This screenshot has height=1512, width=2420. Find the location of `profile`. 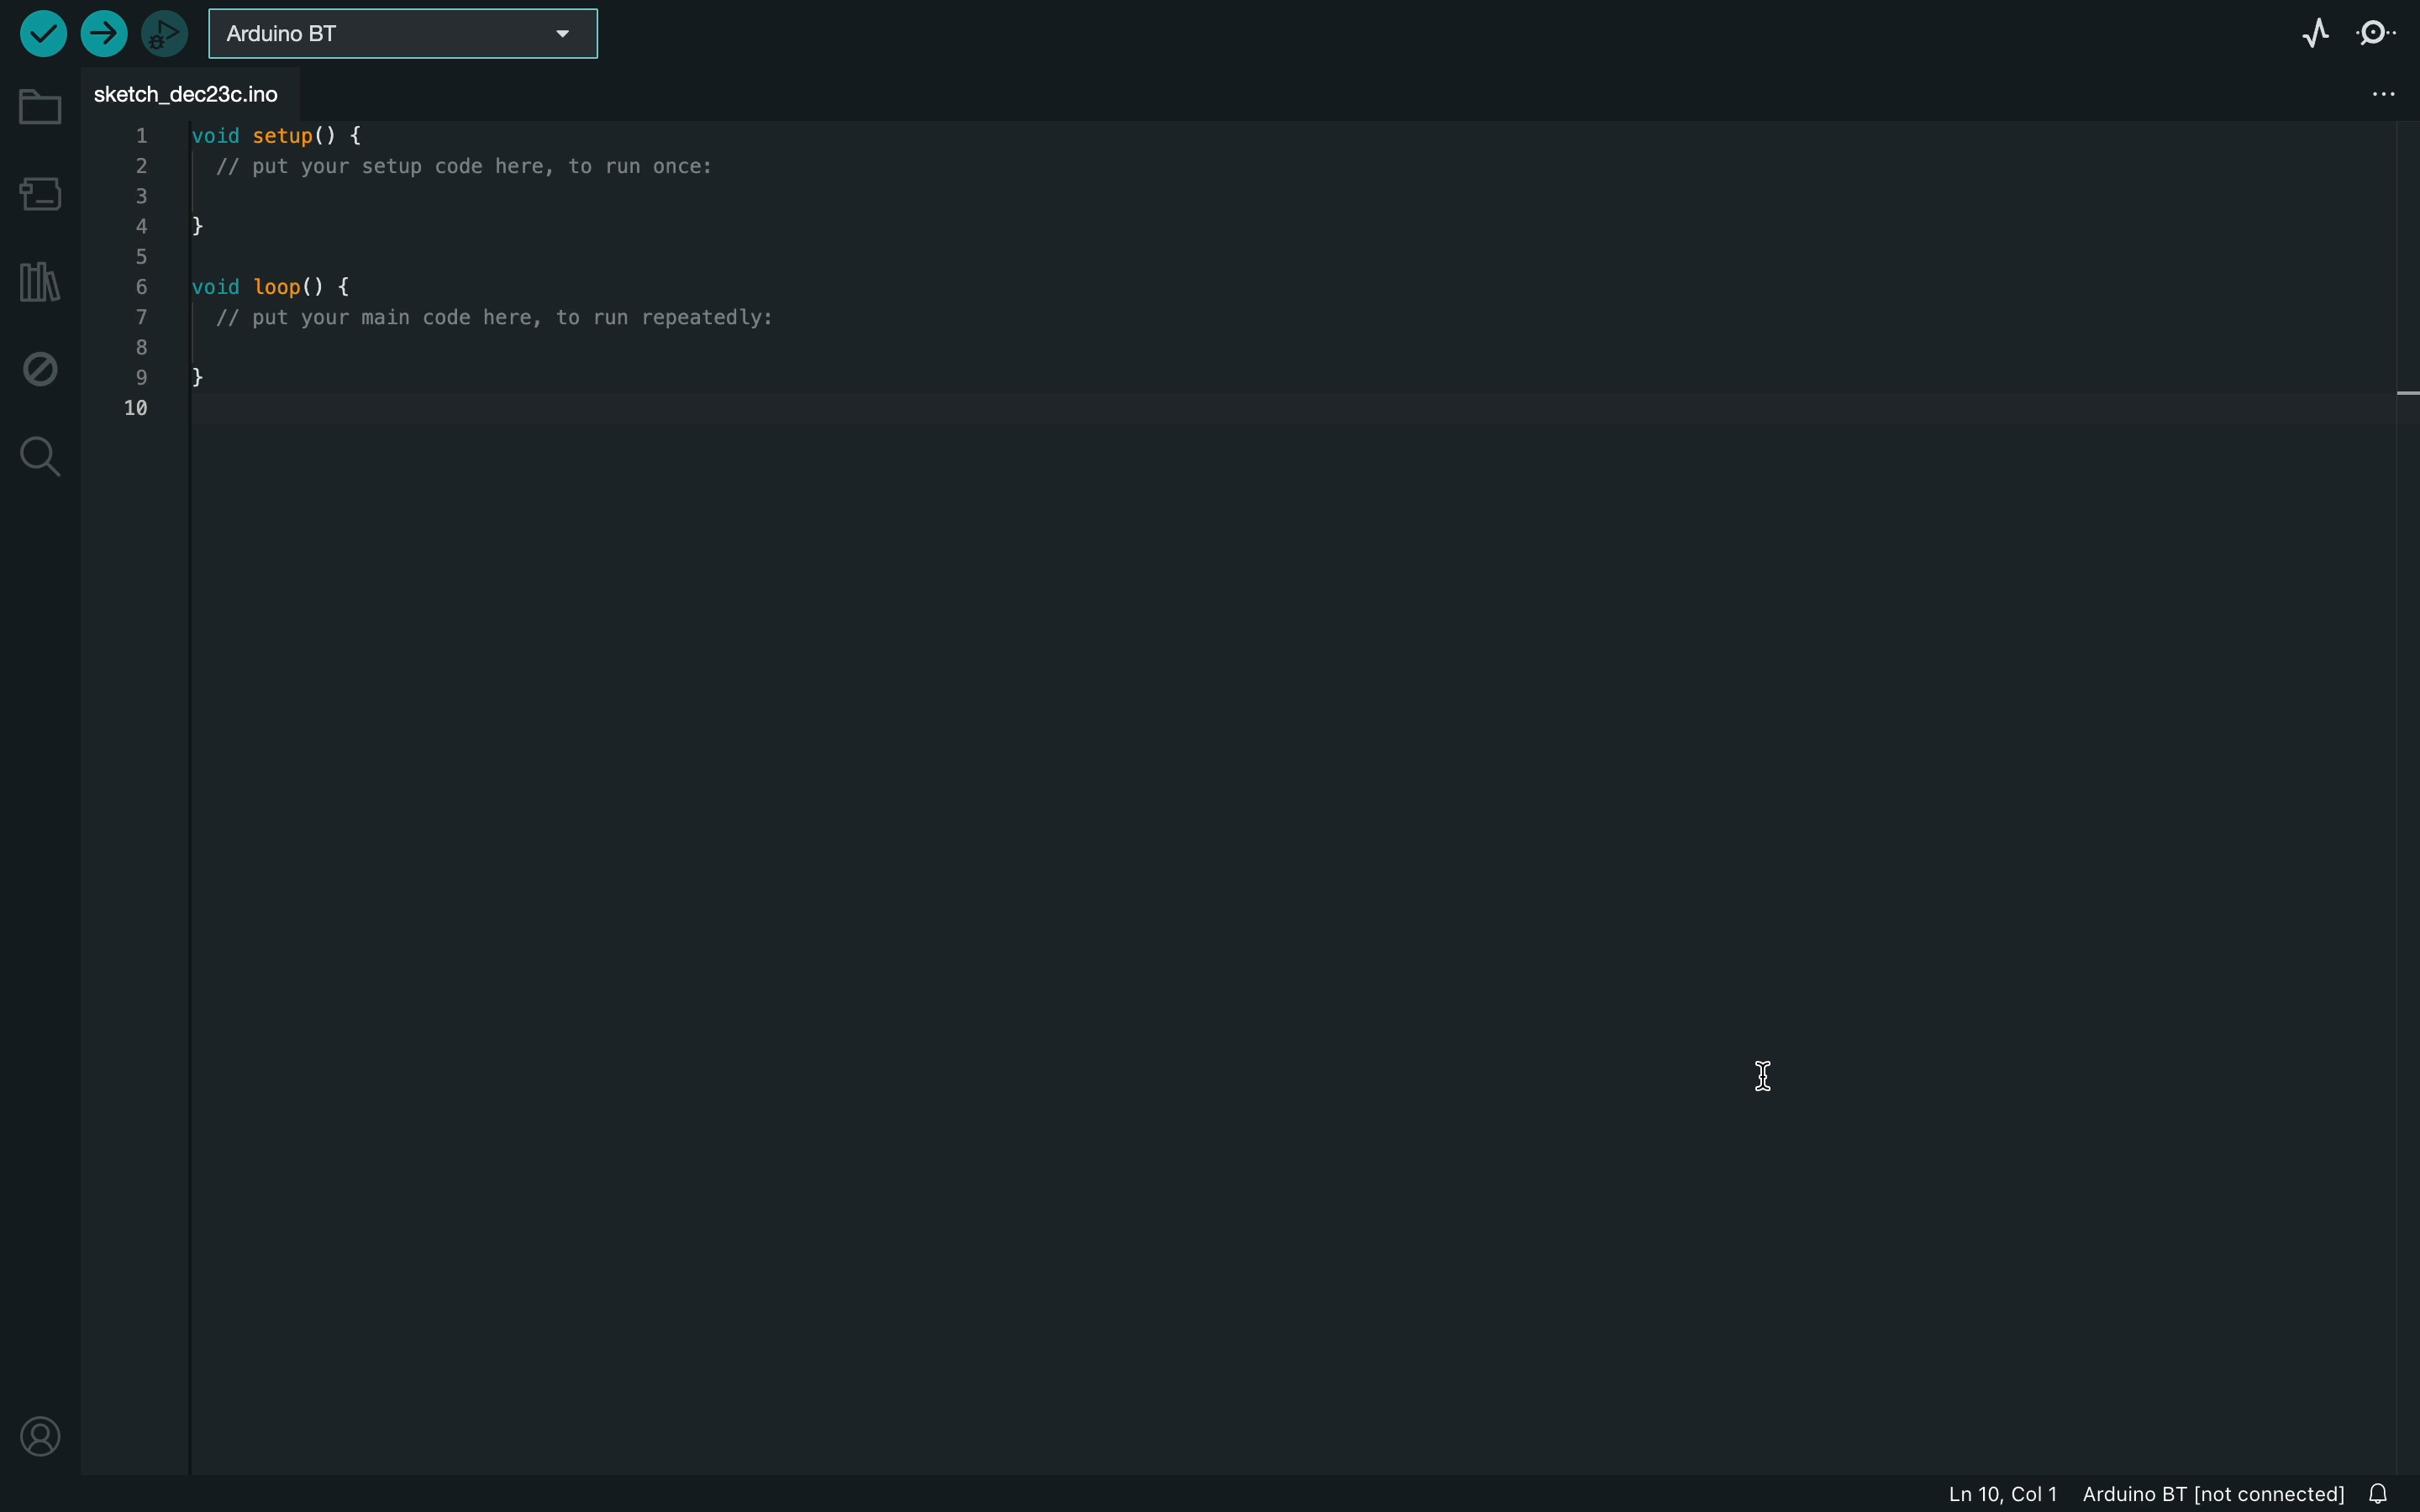

profile is located at coordinates (38, 1422).